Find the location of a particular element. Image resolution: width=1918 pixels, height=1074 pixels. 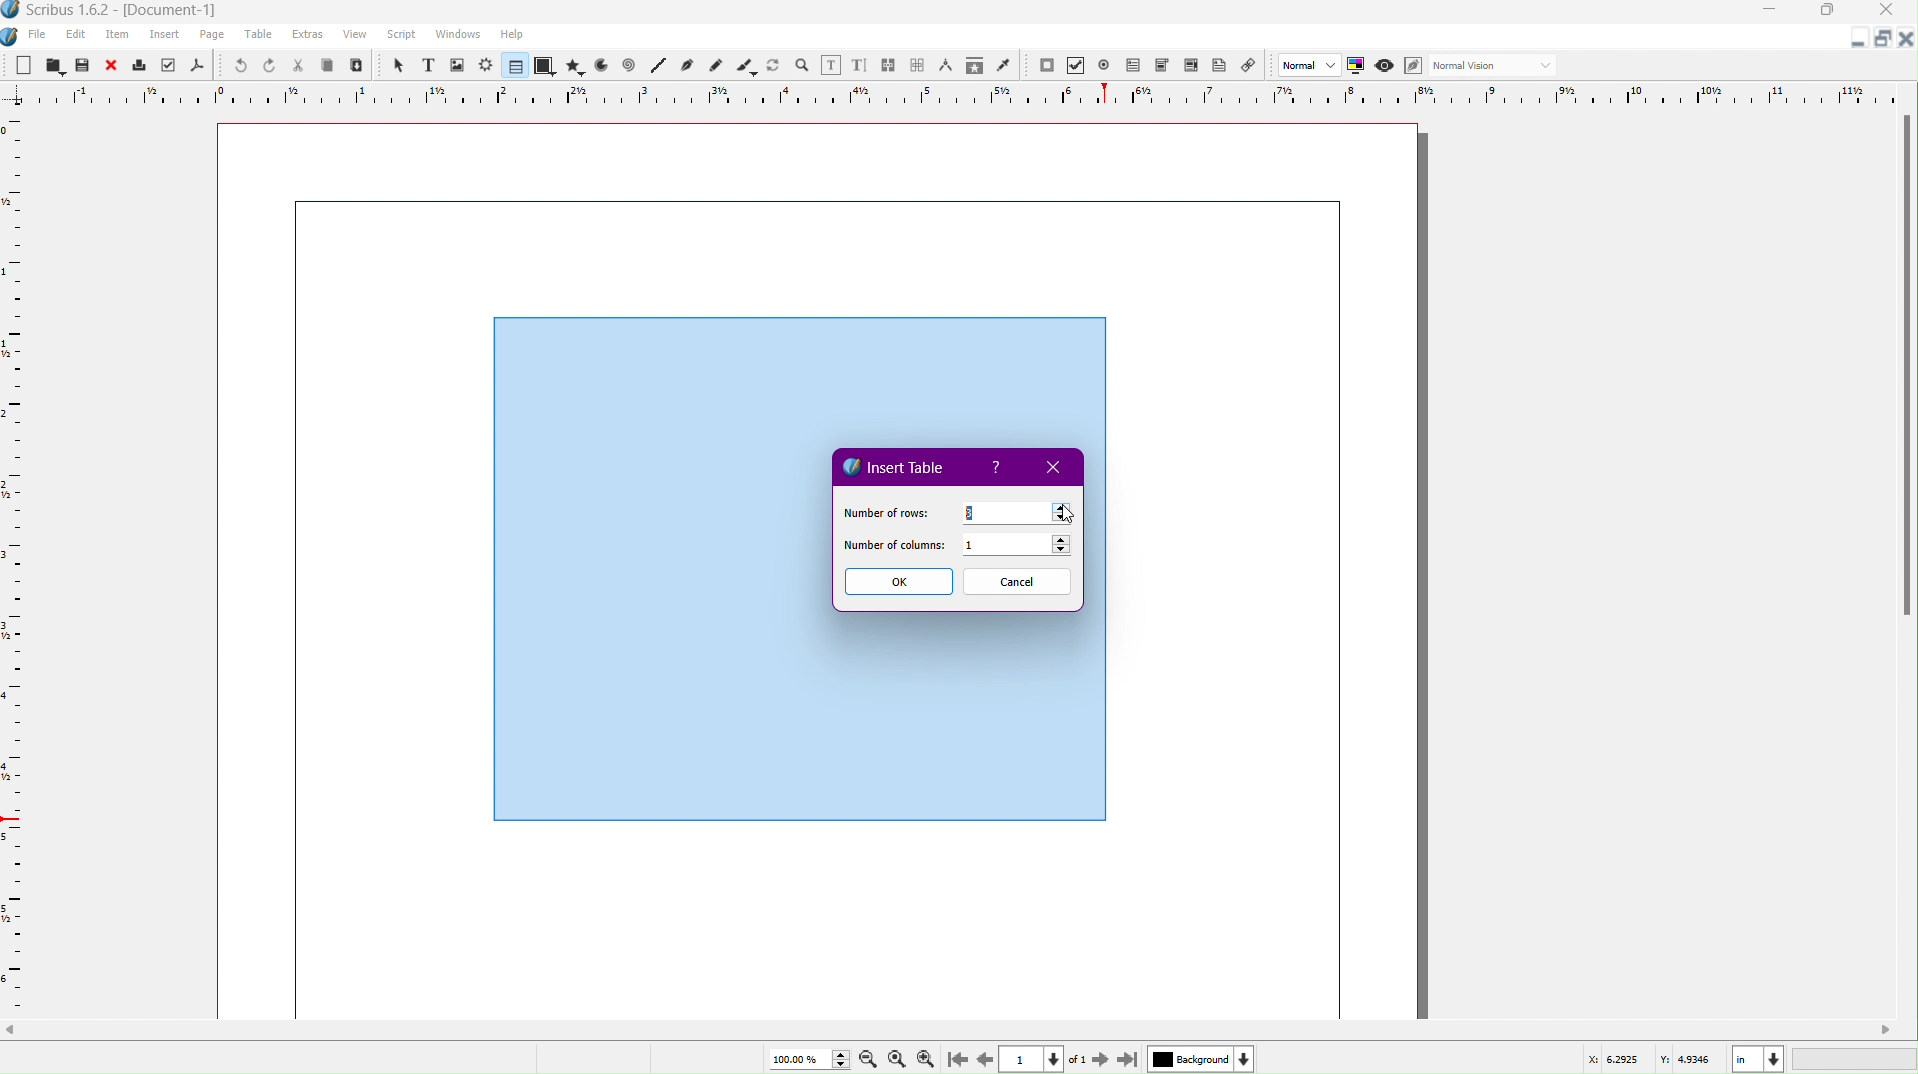

Preview Mode is located at coordinates (1387, 67).